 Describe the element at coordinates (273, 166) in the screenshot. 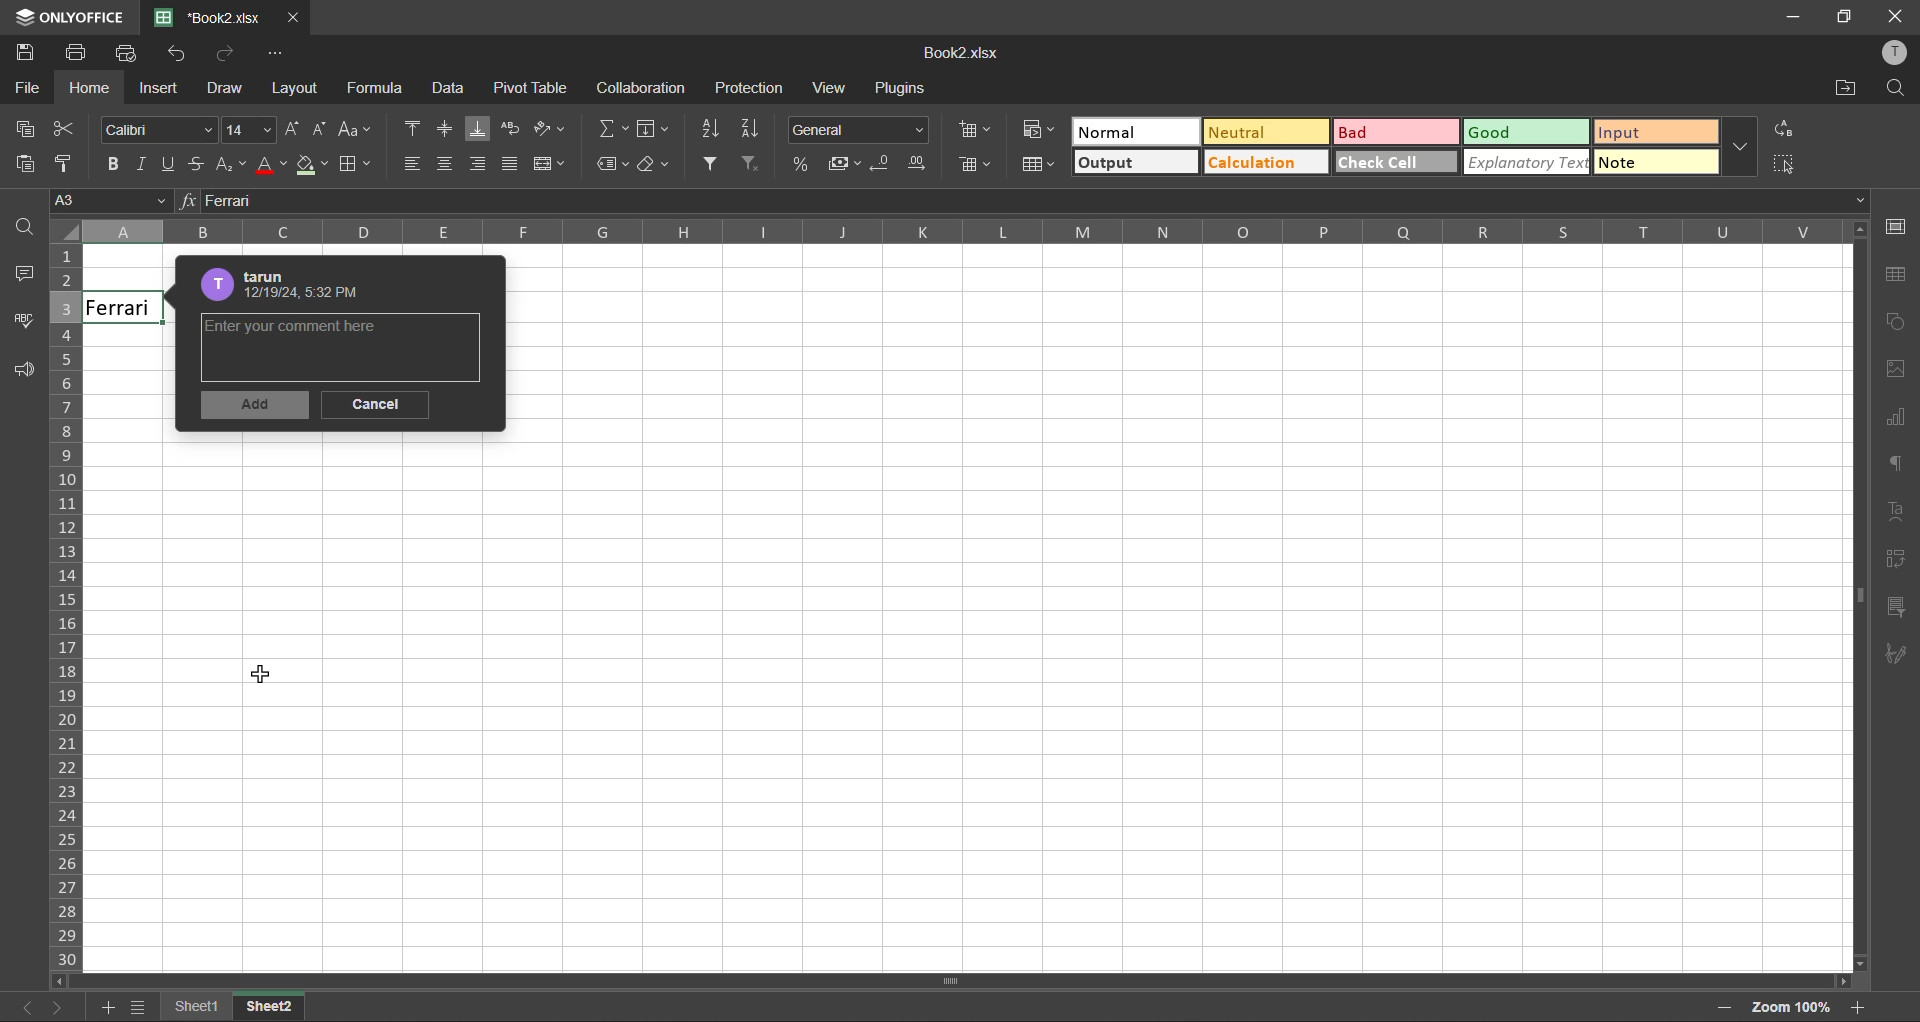

I see `font color` at that location.